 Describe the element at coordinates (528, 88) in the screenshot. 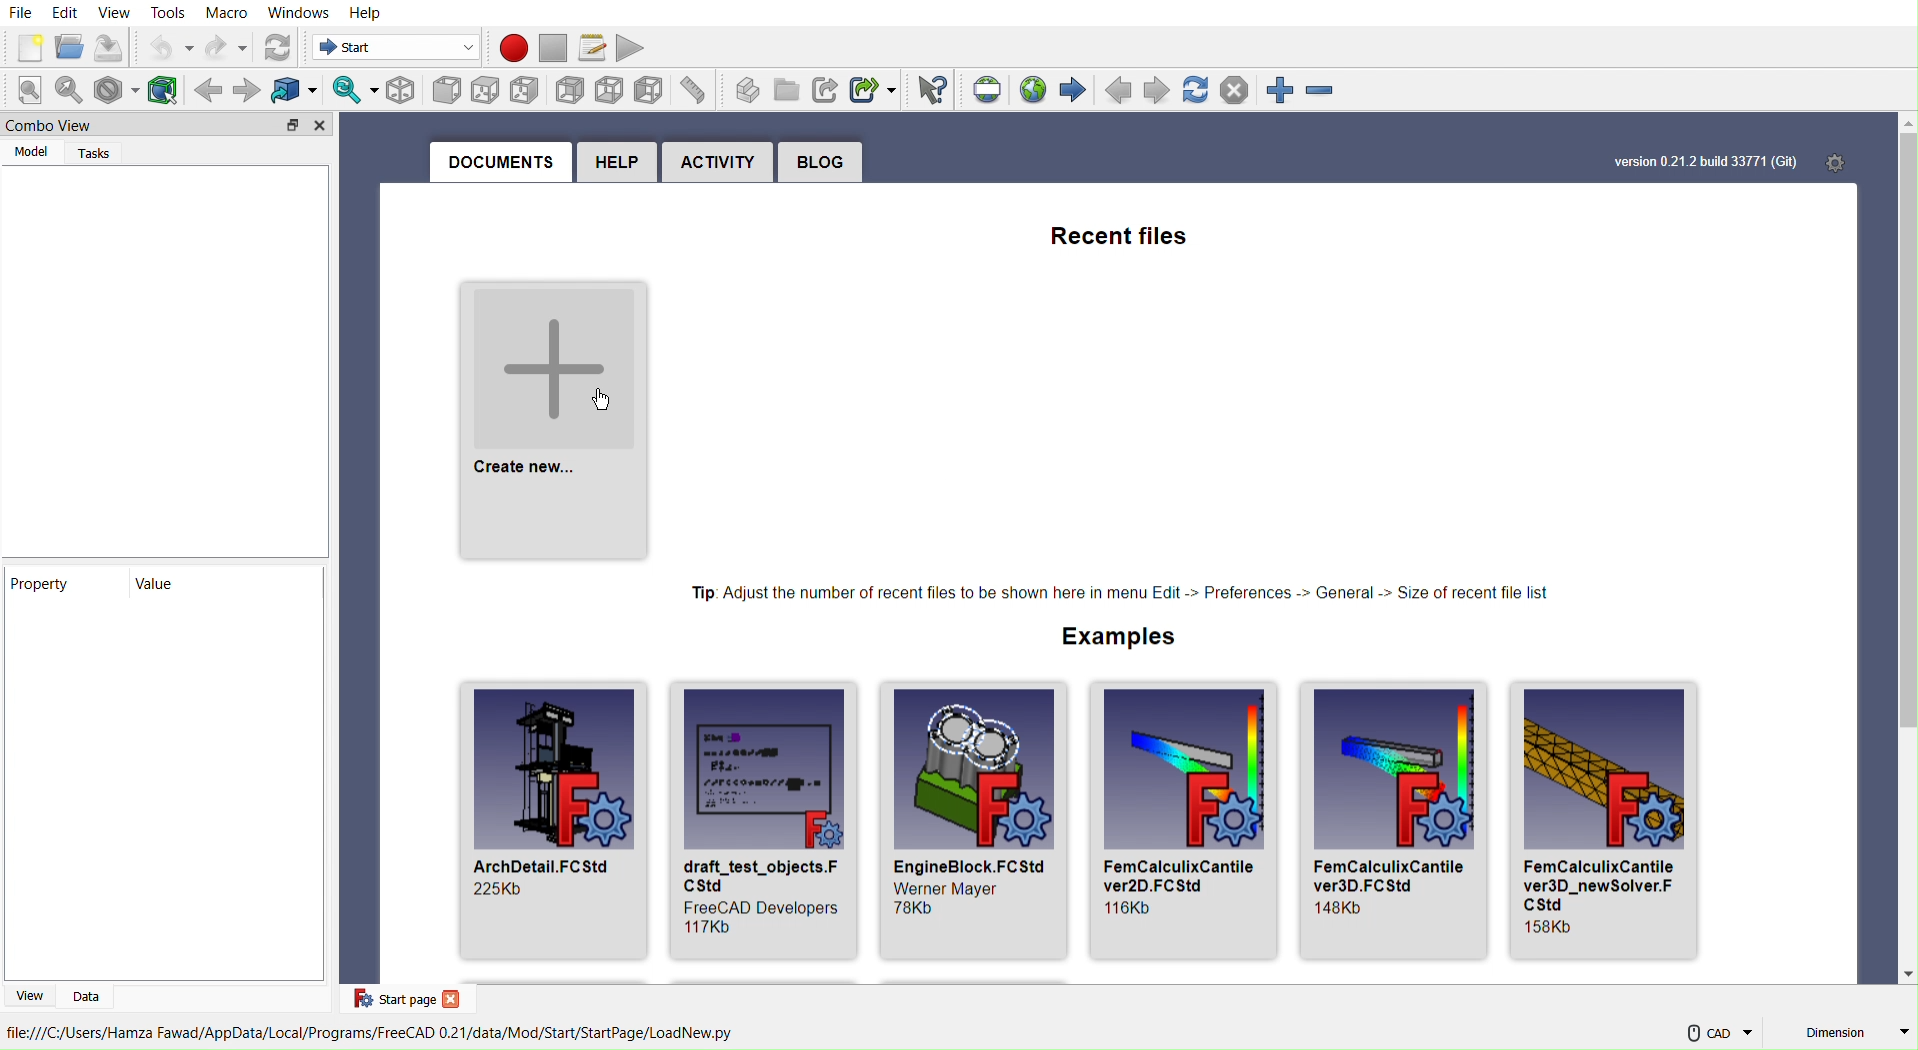

I see `Set to right view` at that location.